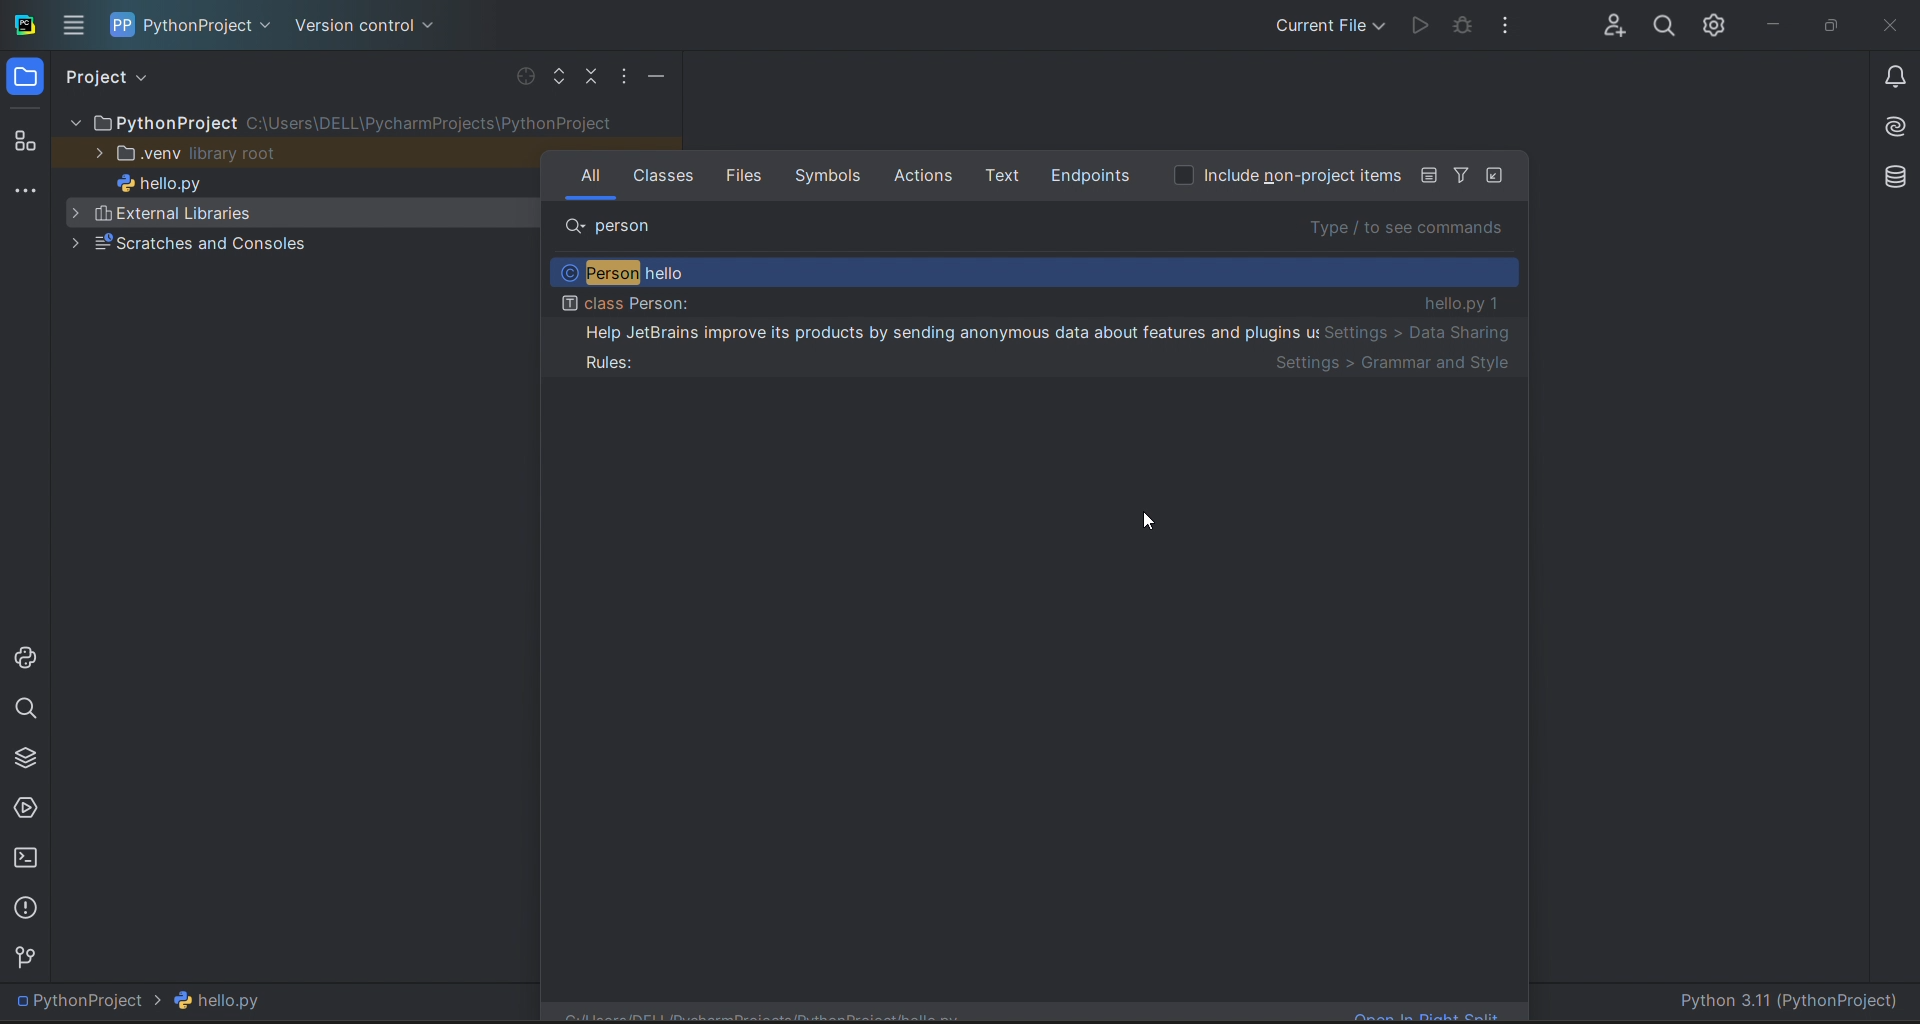 This screenshot has width=1920, height=1024. Describe the element at coordinates (297, 213) in the screenshot. I see `External libraries` at that location.